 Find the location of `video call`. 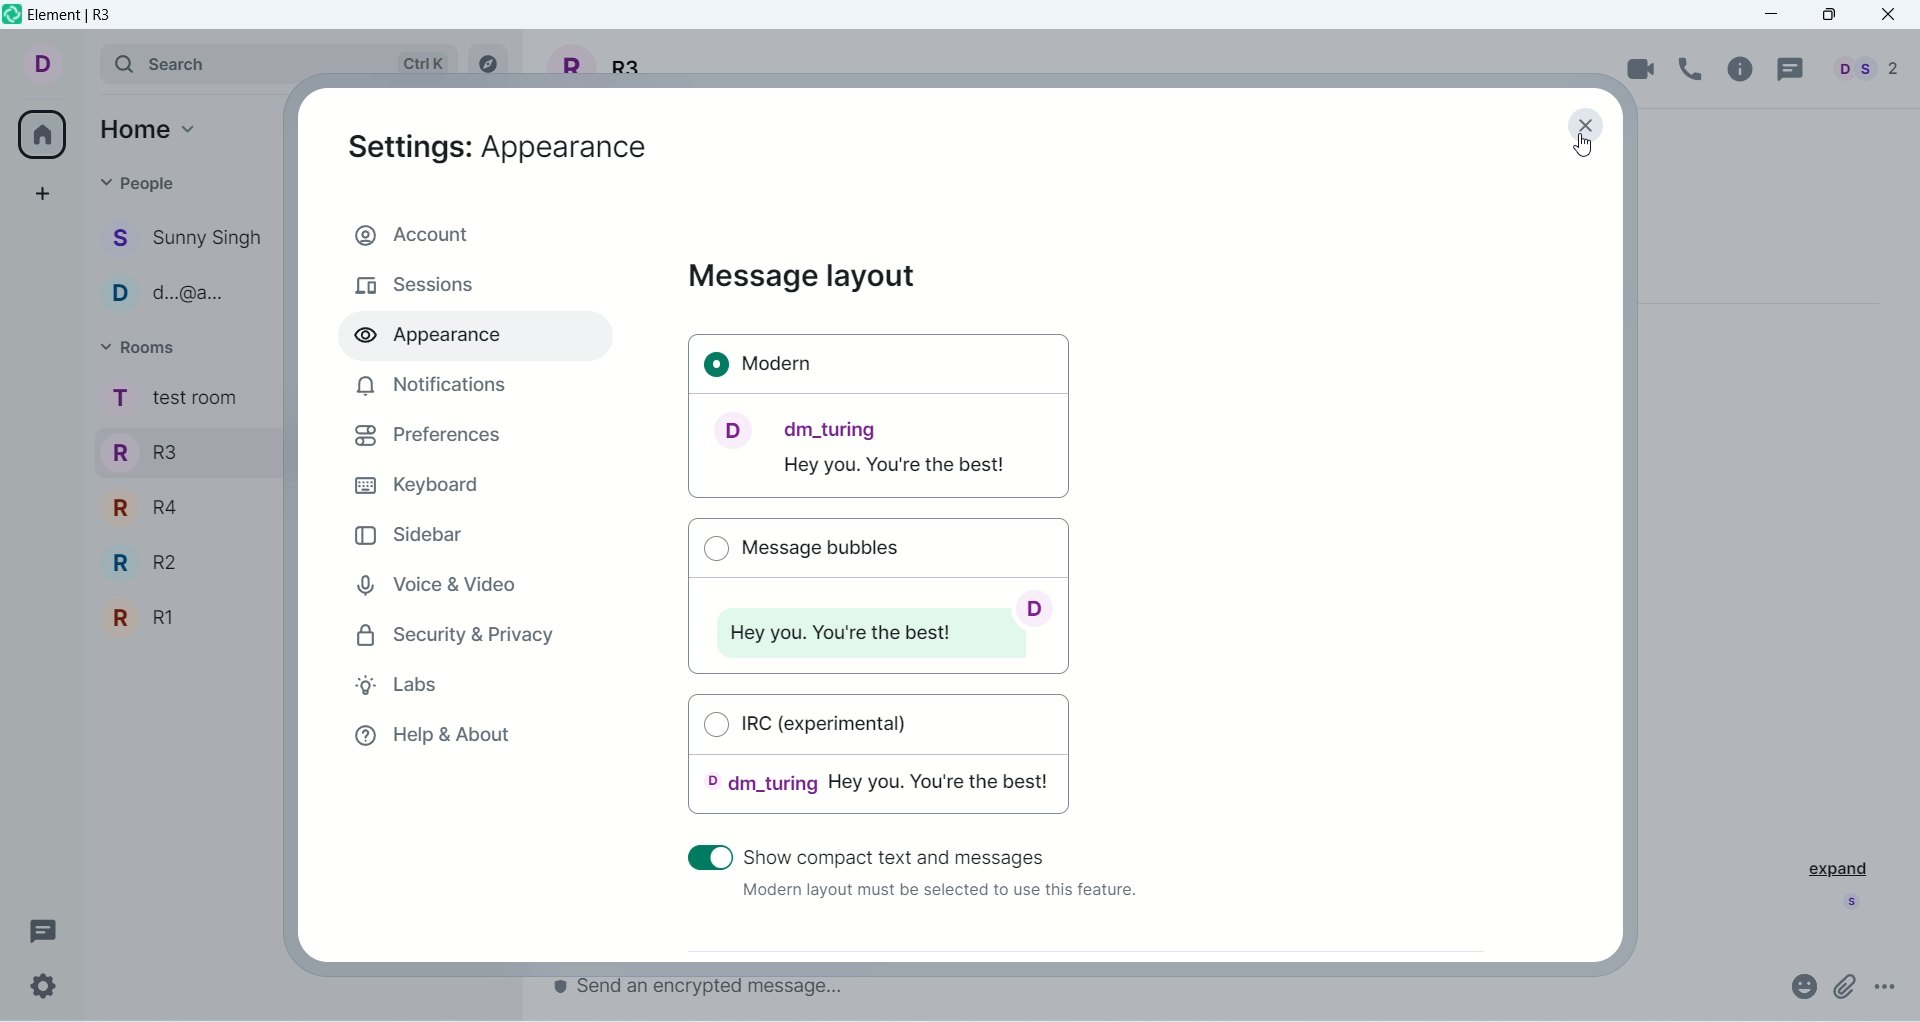

video call is located at coordinates (1642, 68).